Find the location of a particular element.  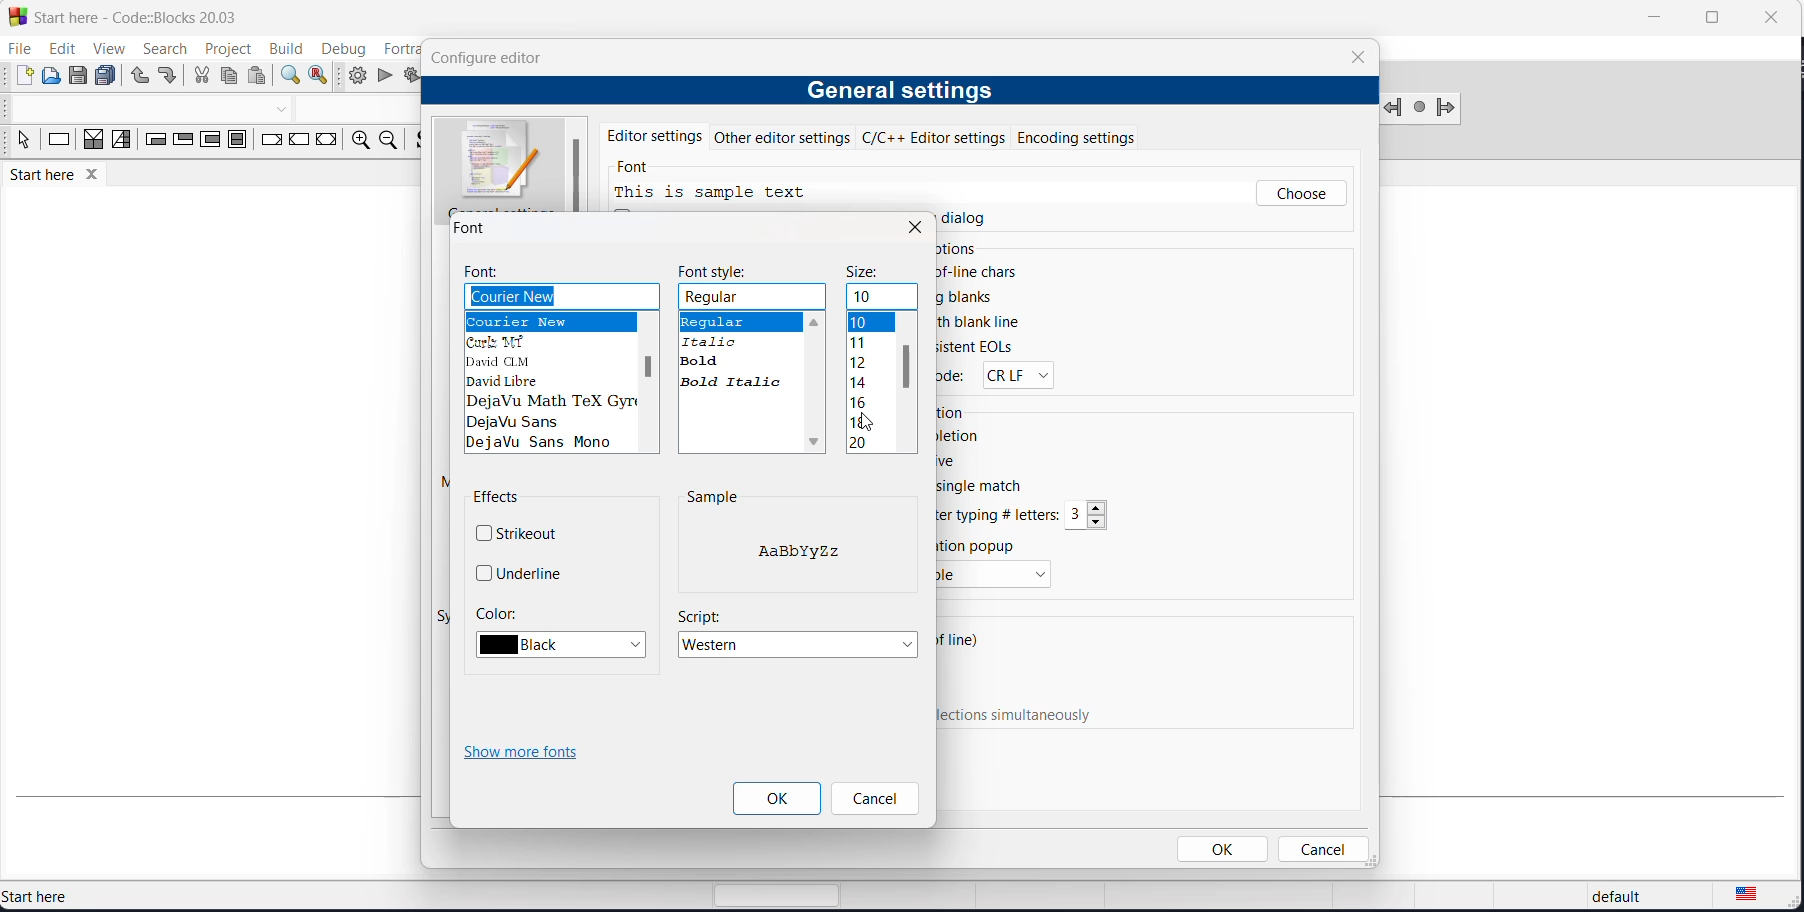

decrement is located at coordinates (1099, 522).